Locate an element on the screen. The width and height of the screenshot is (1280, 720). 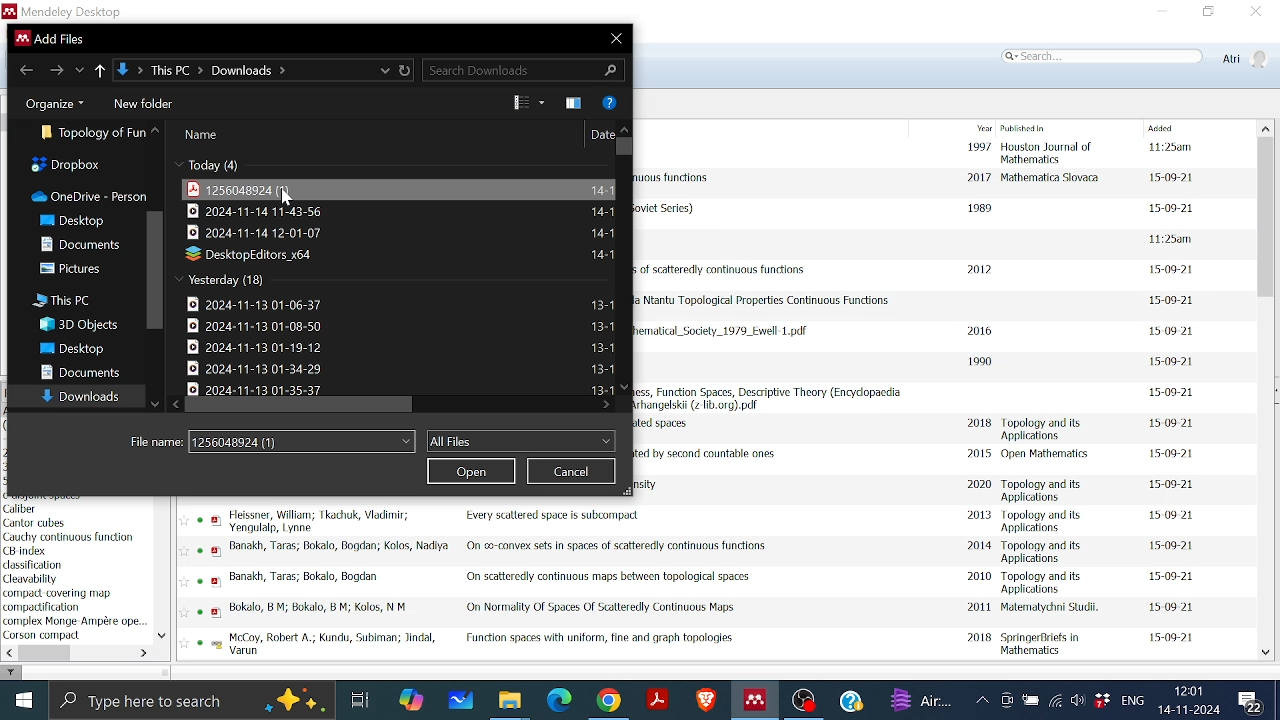
Author is located at coordinates (340, 548).